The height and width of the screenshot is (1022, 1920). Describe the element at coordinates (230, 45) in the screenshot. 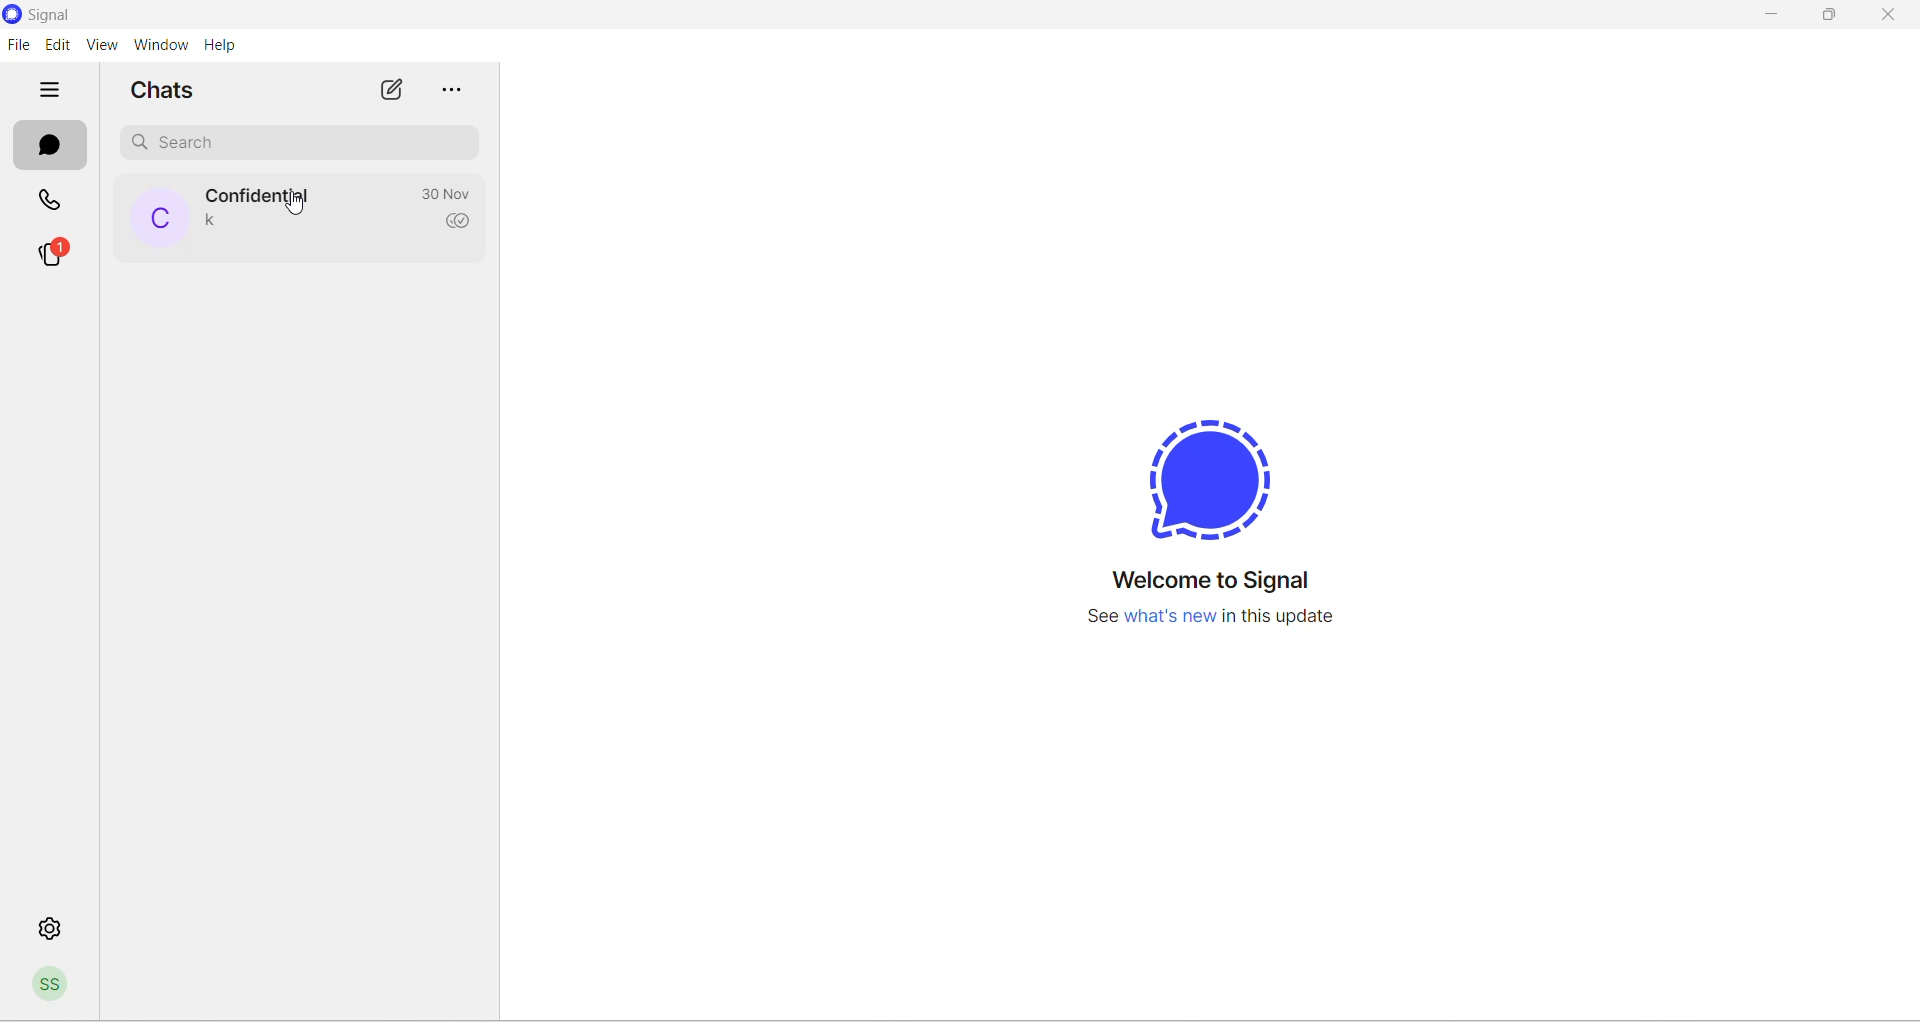

I see `help` at that location.